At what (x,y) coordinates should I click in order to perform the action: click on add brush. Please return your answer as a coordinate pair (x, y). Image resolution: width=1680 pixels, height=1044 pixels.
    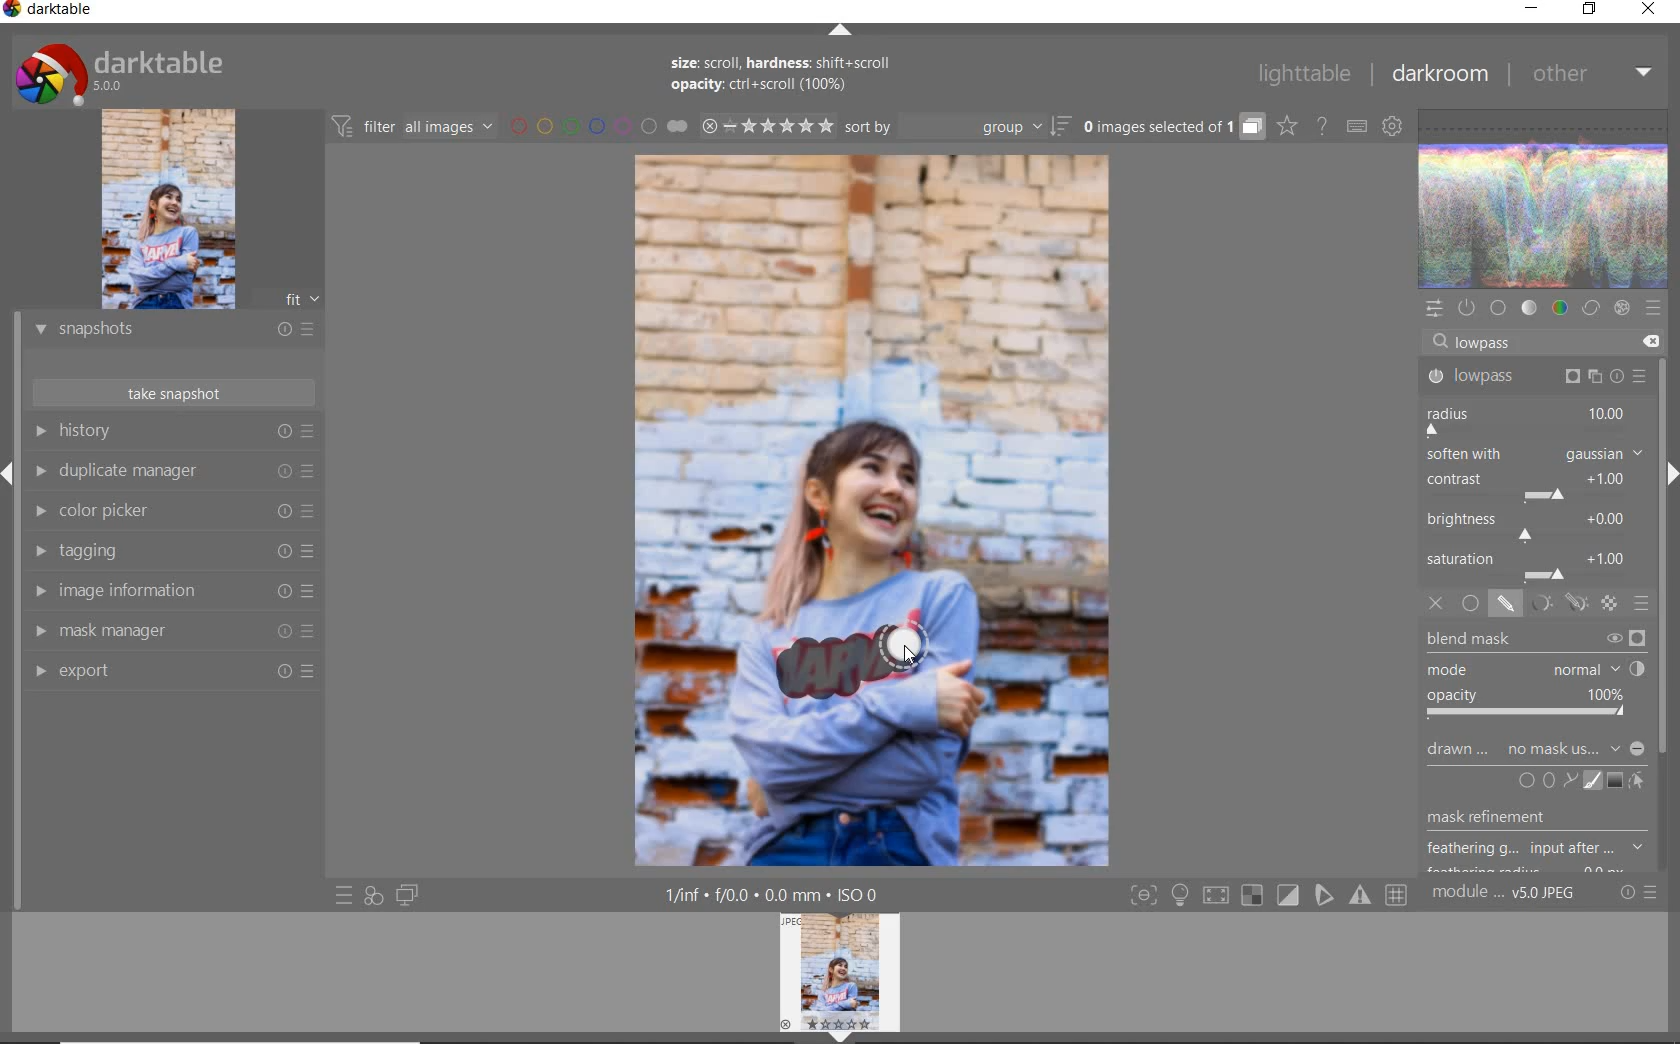
    Looking at the image, I should click on (1590, 781).